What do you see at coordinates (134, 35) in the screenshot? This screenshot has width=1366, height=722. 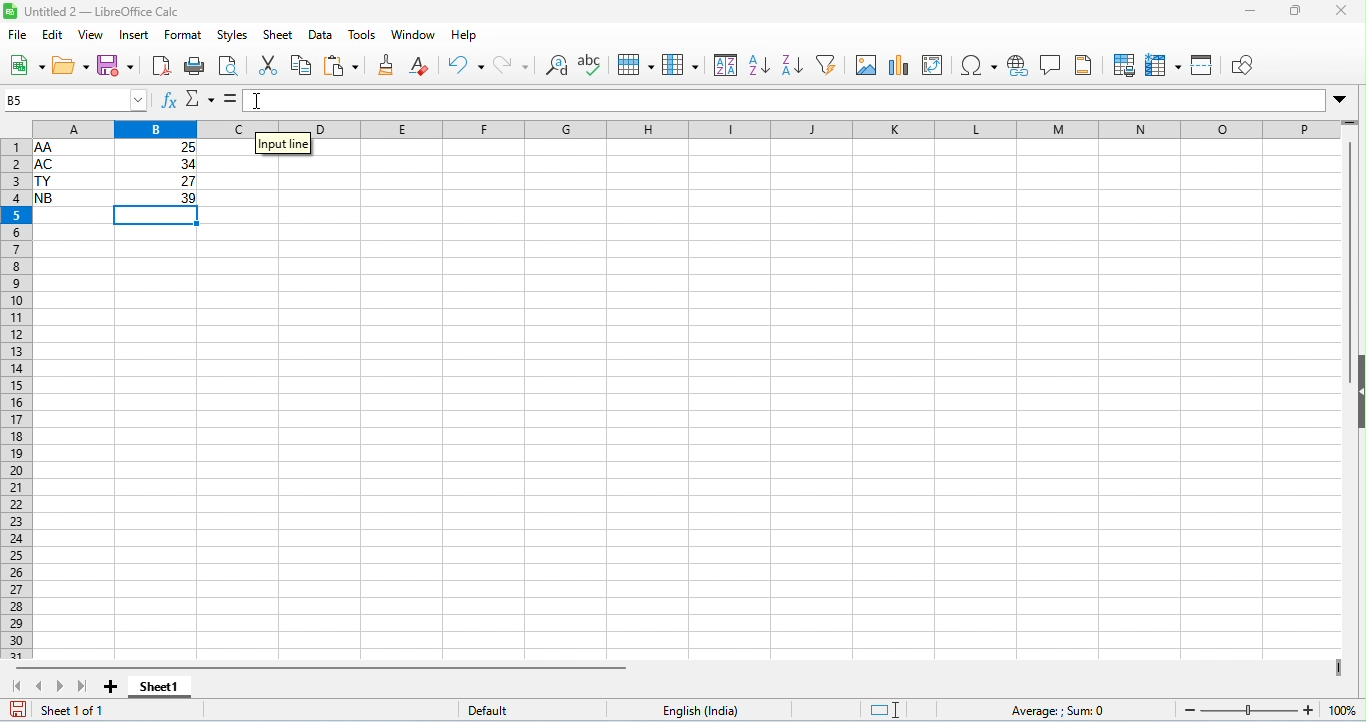 I see `insert` at bounding box center [134, 35].